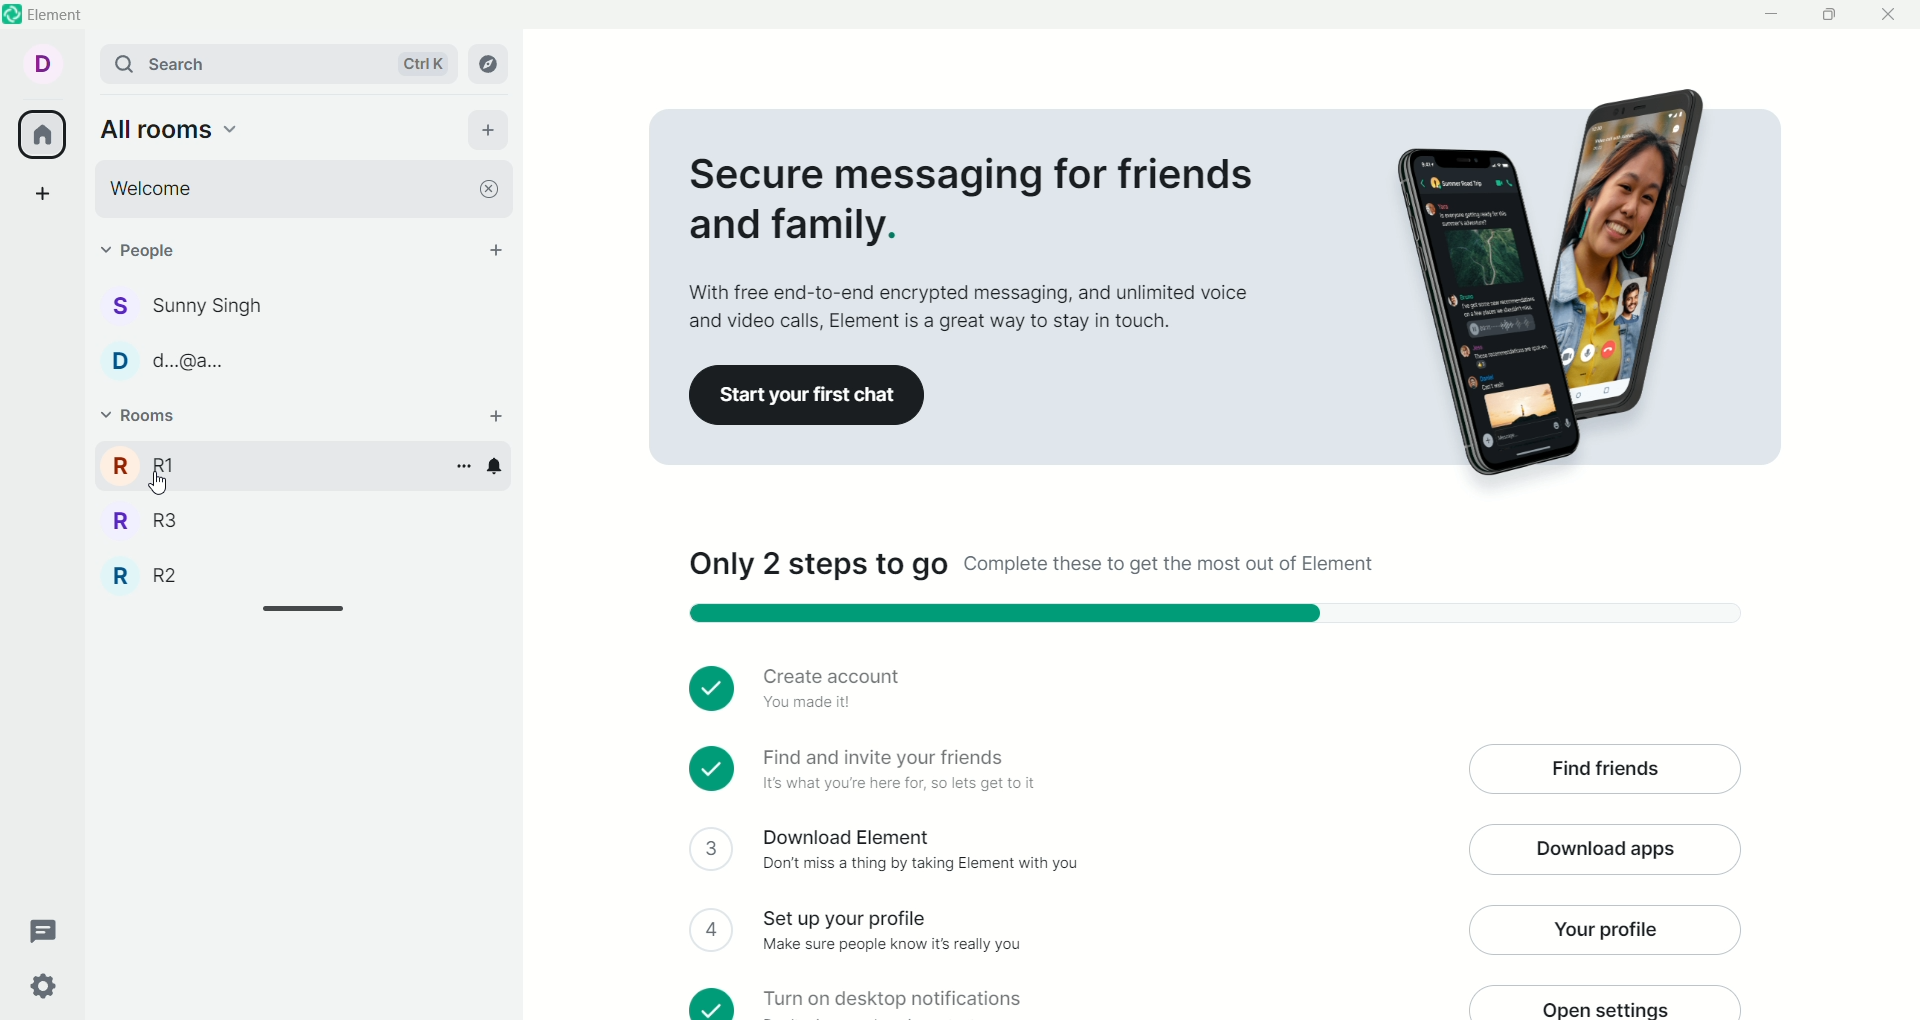  Describe the element at coordinates (712, 688) in the screenshot. I see `Indicates step is done` at that location.